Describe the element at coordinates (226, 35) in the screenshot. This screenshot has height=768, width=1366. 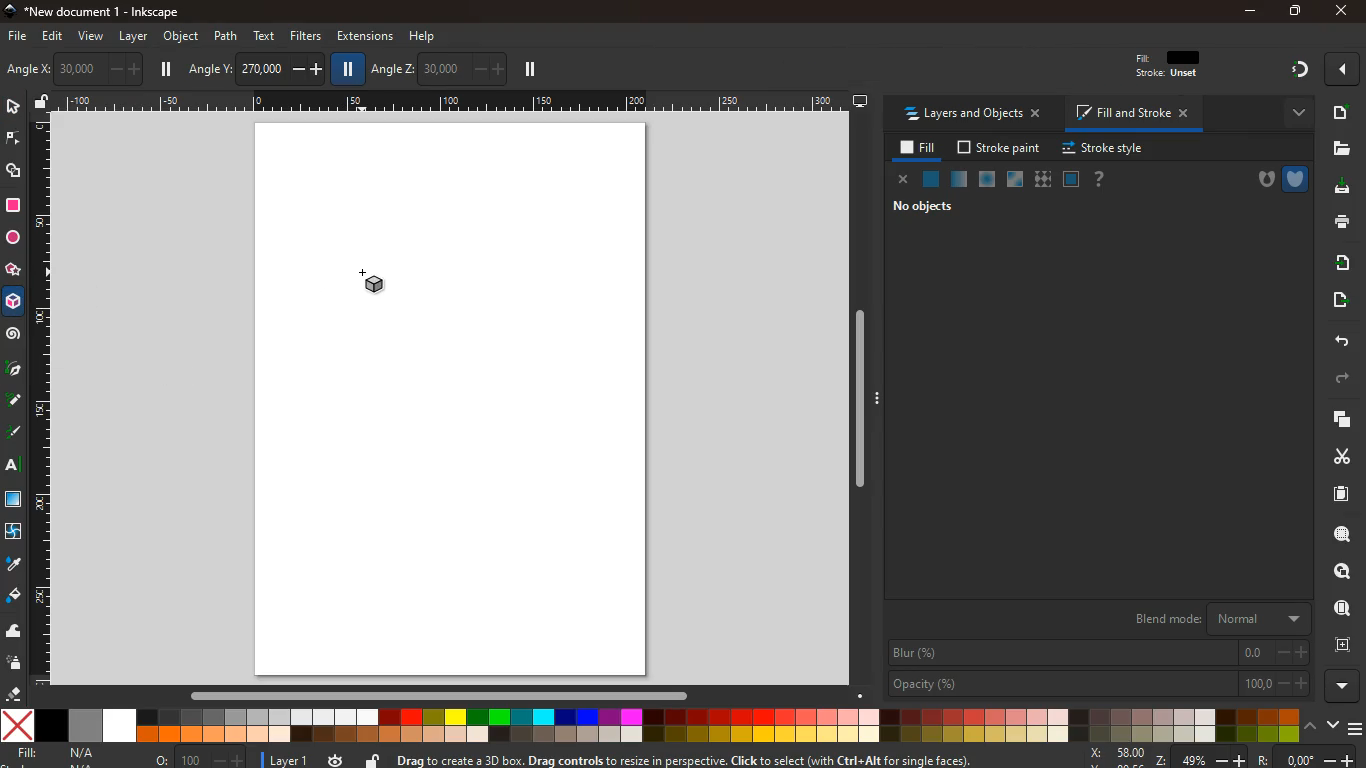
I see `path` at that location.